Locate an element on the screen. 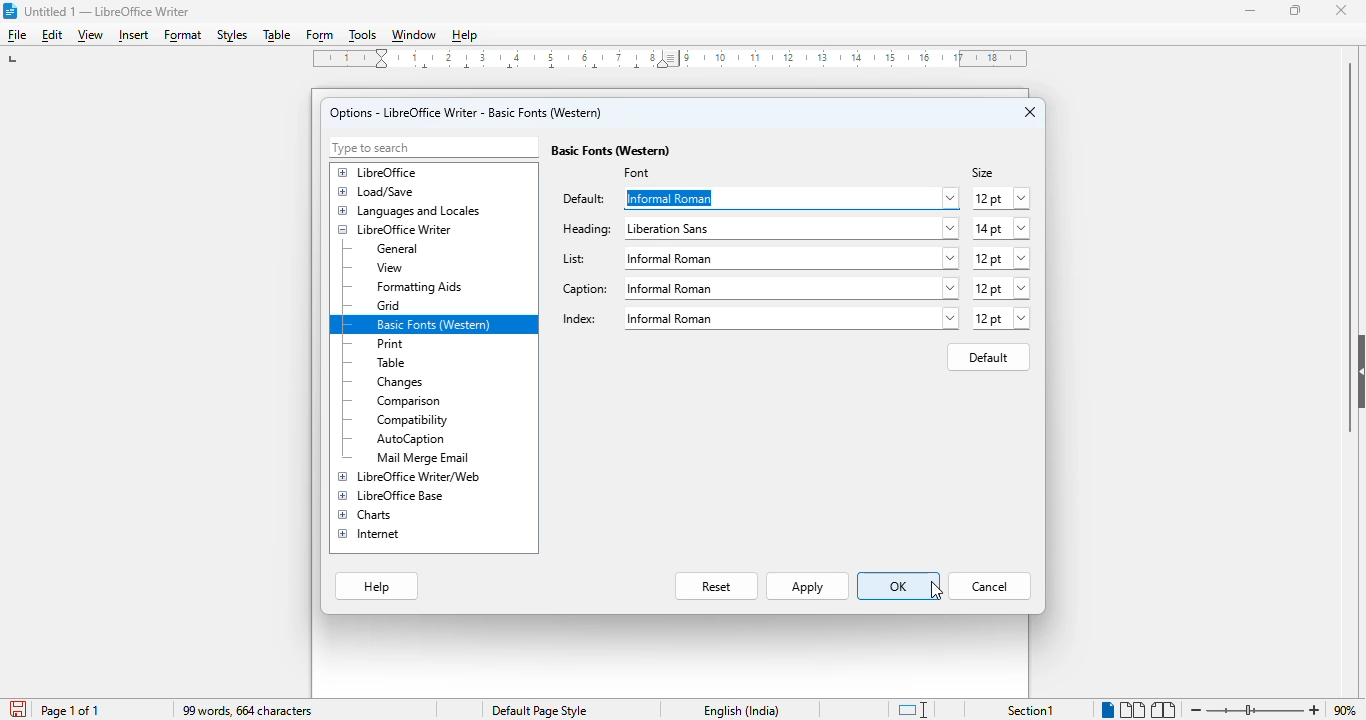 The height and width of the screenshot is (720, 1366). help is located at coordinates (375, 586).